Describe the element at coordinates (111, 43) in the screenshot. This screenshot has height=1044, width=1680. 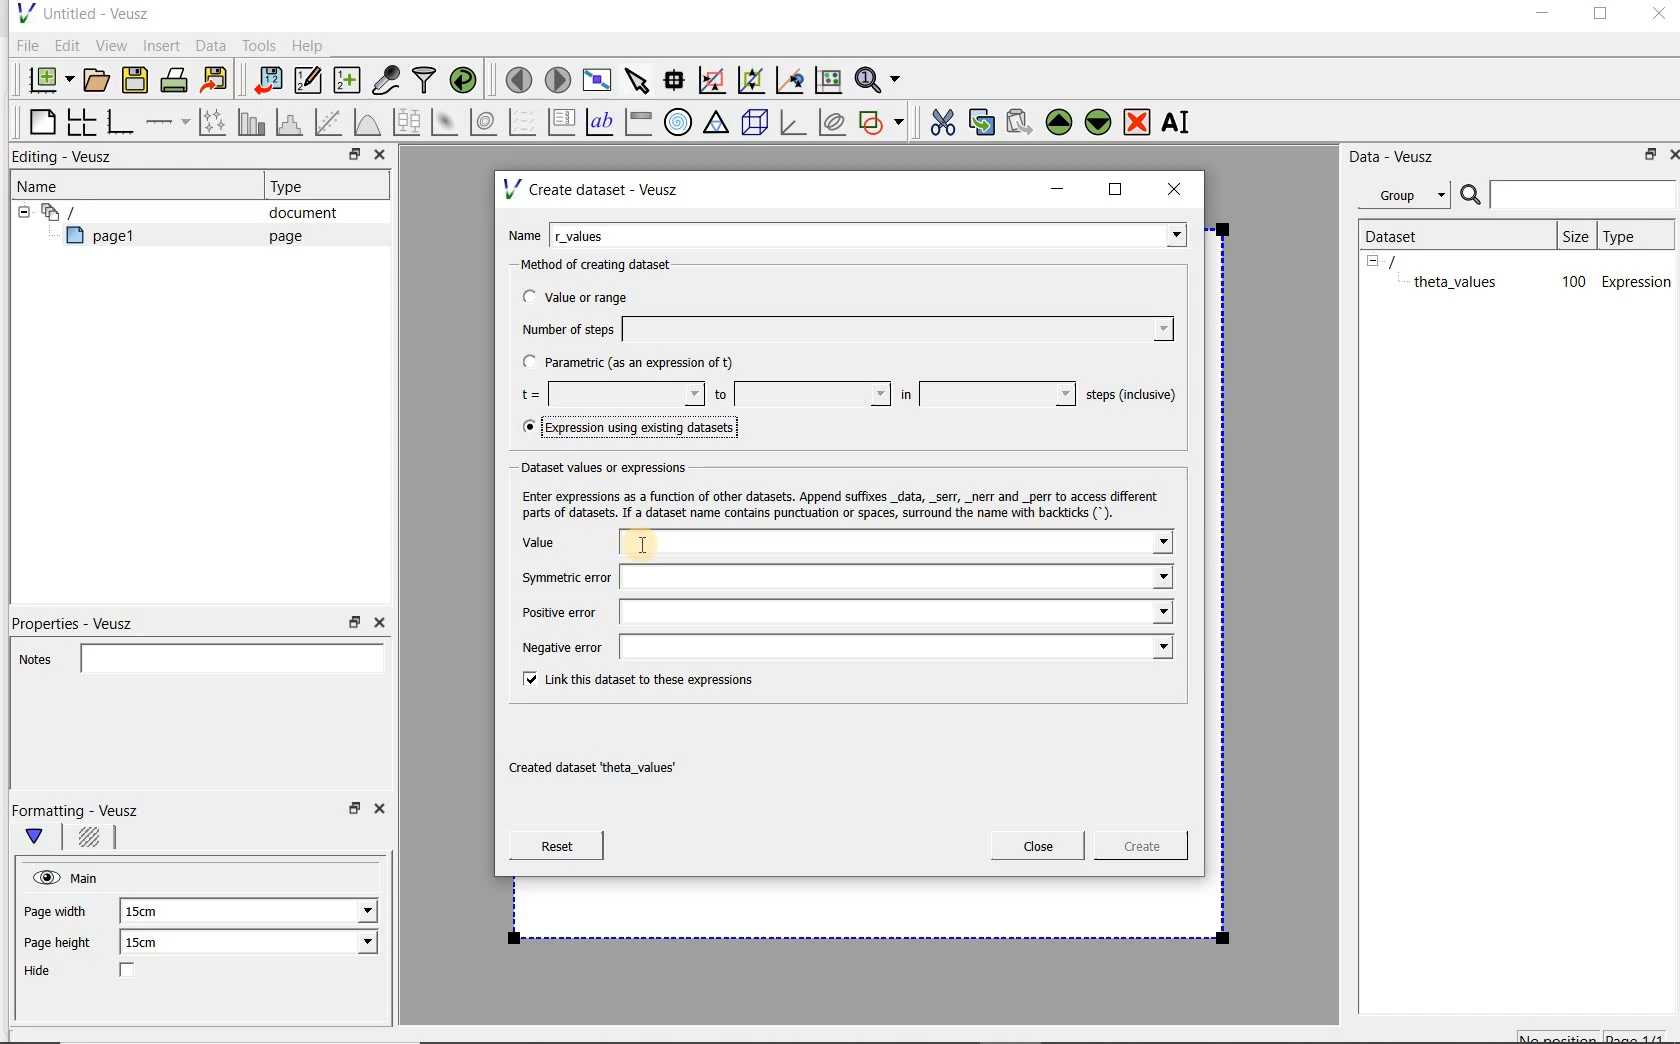
I see `View` at that location.